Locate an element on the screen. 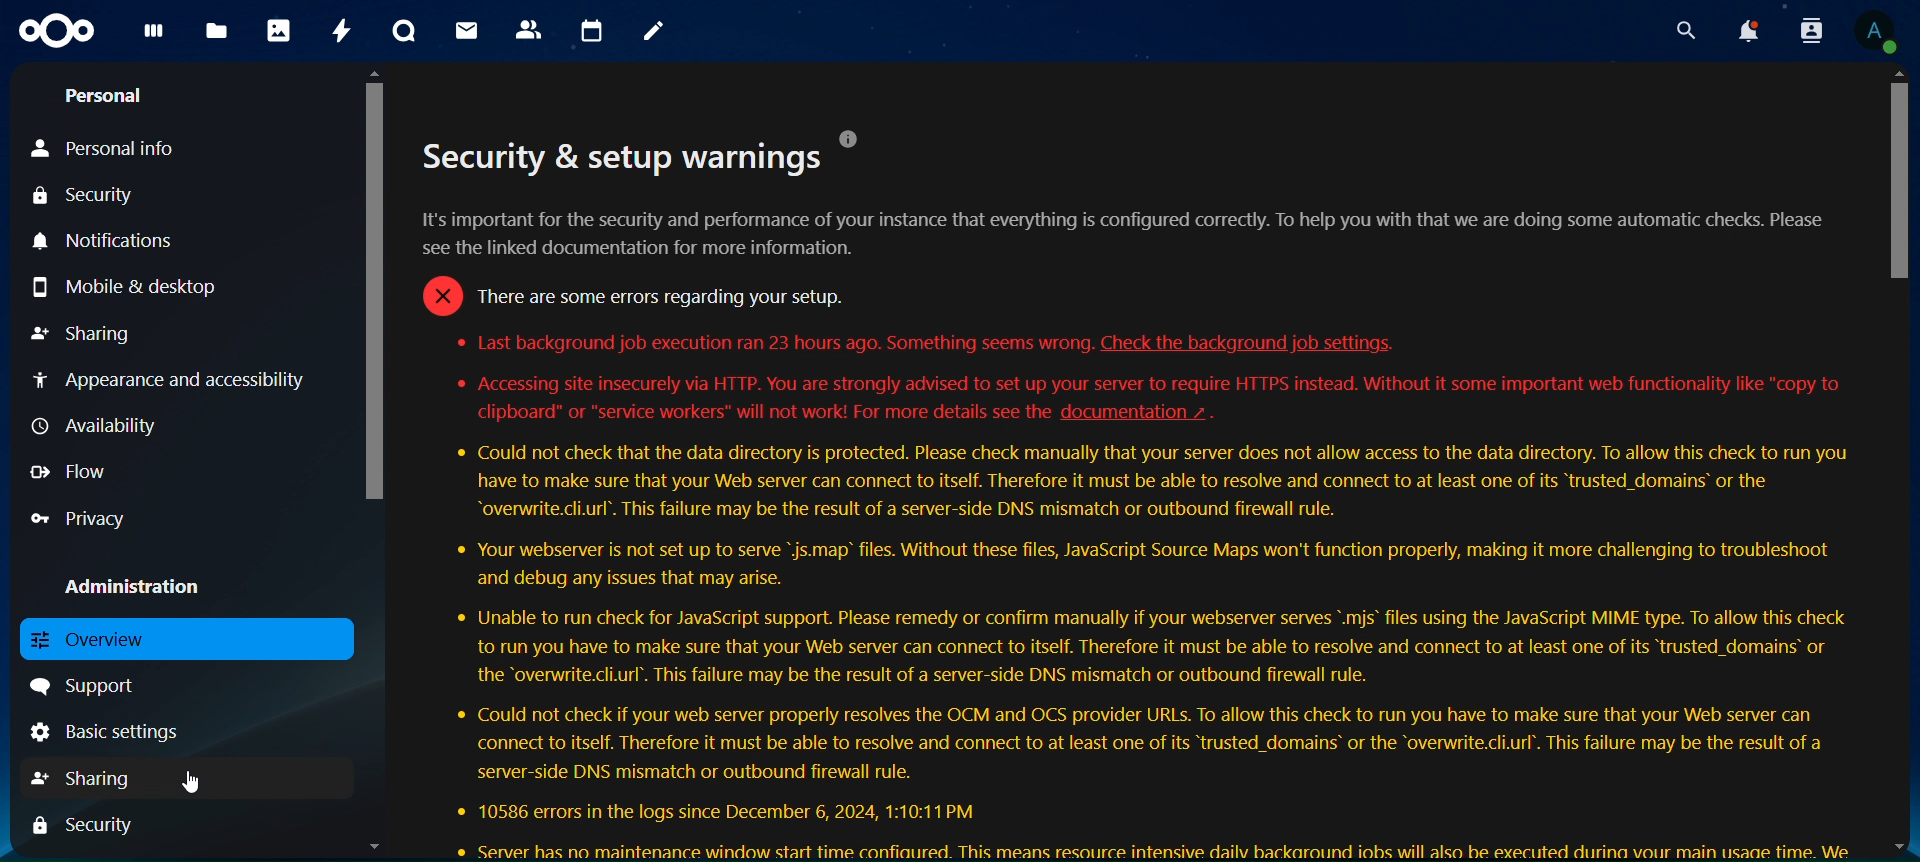 The width and height of the screenshot is (1920, 862). files is located at coordinates (218, 33).